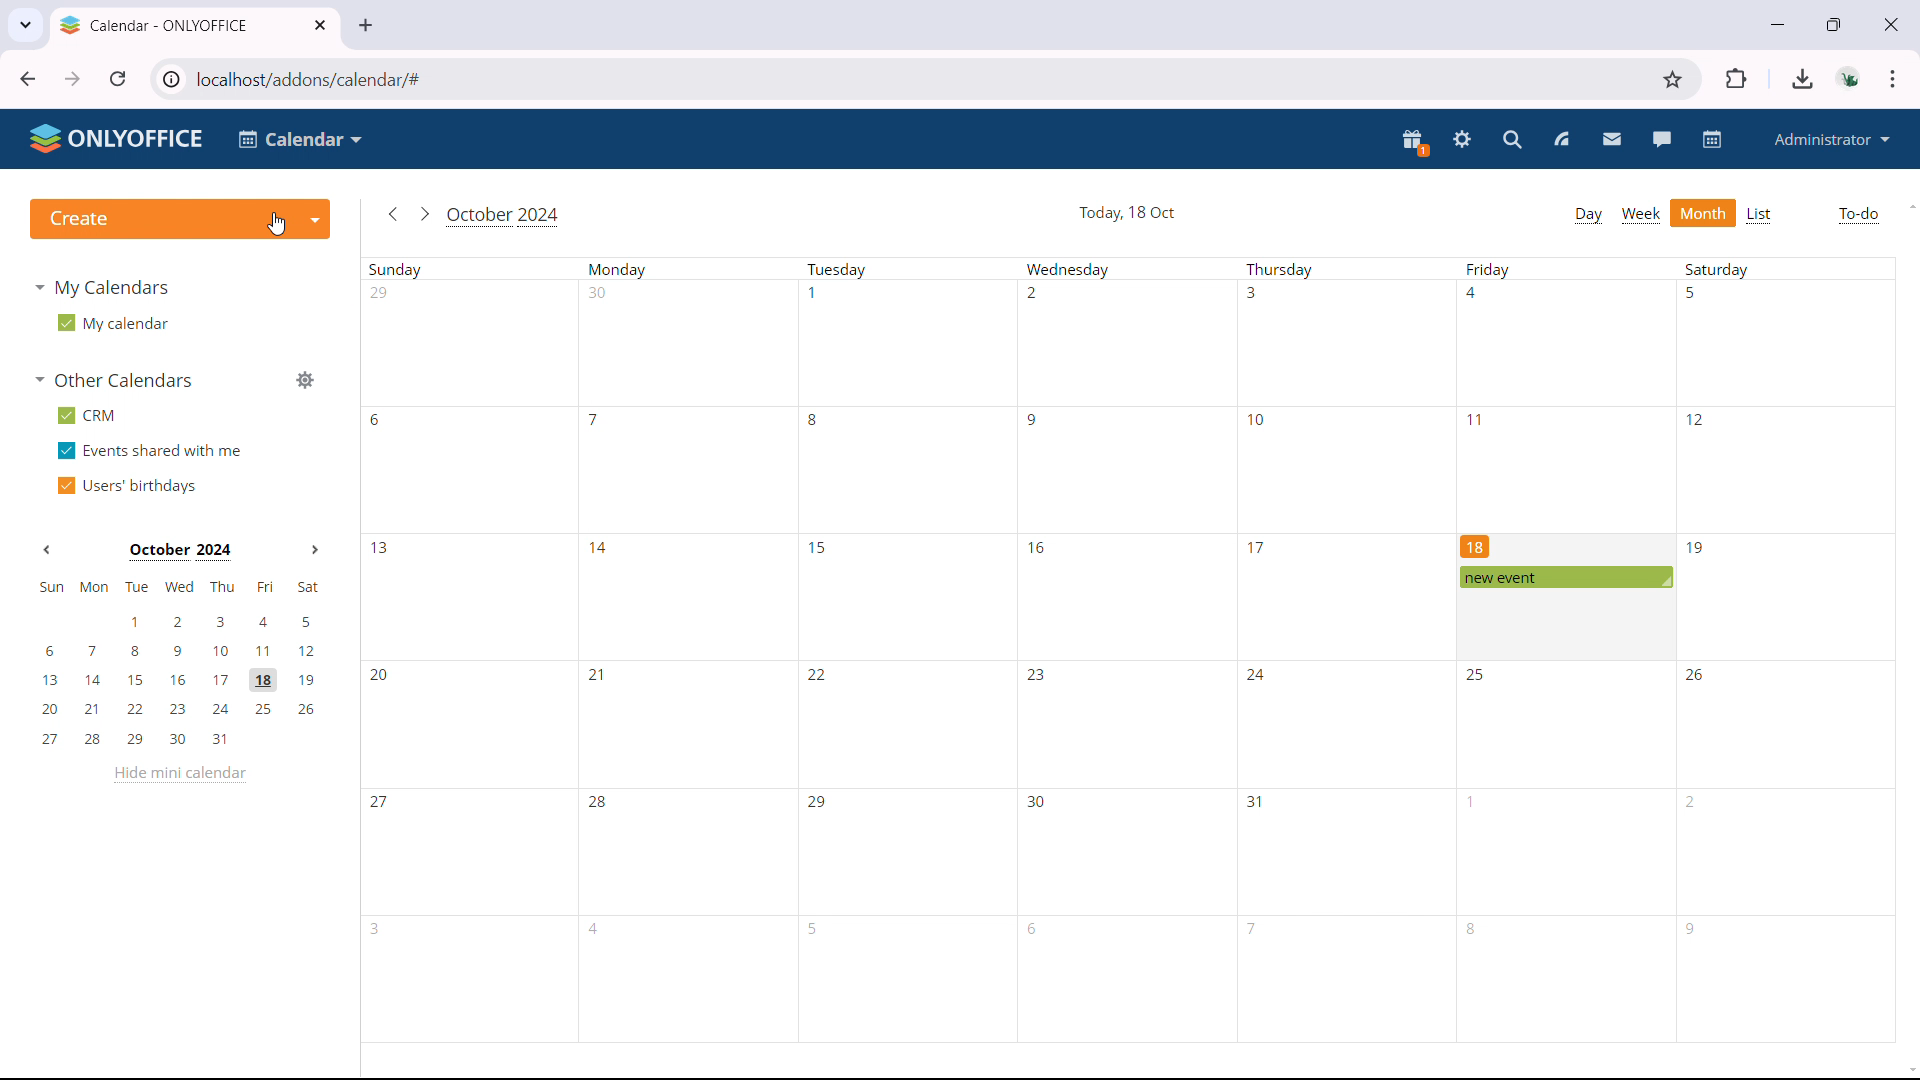  What do you see at coordinates (319, 25) in the screenshot?
I see `close tab` at bounding box center [319, 25].